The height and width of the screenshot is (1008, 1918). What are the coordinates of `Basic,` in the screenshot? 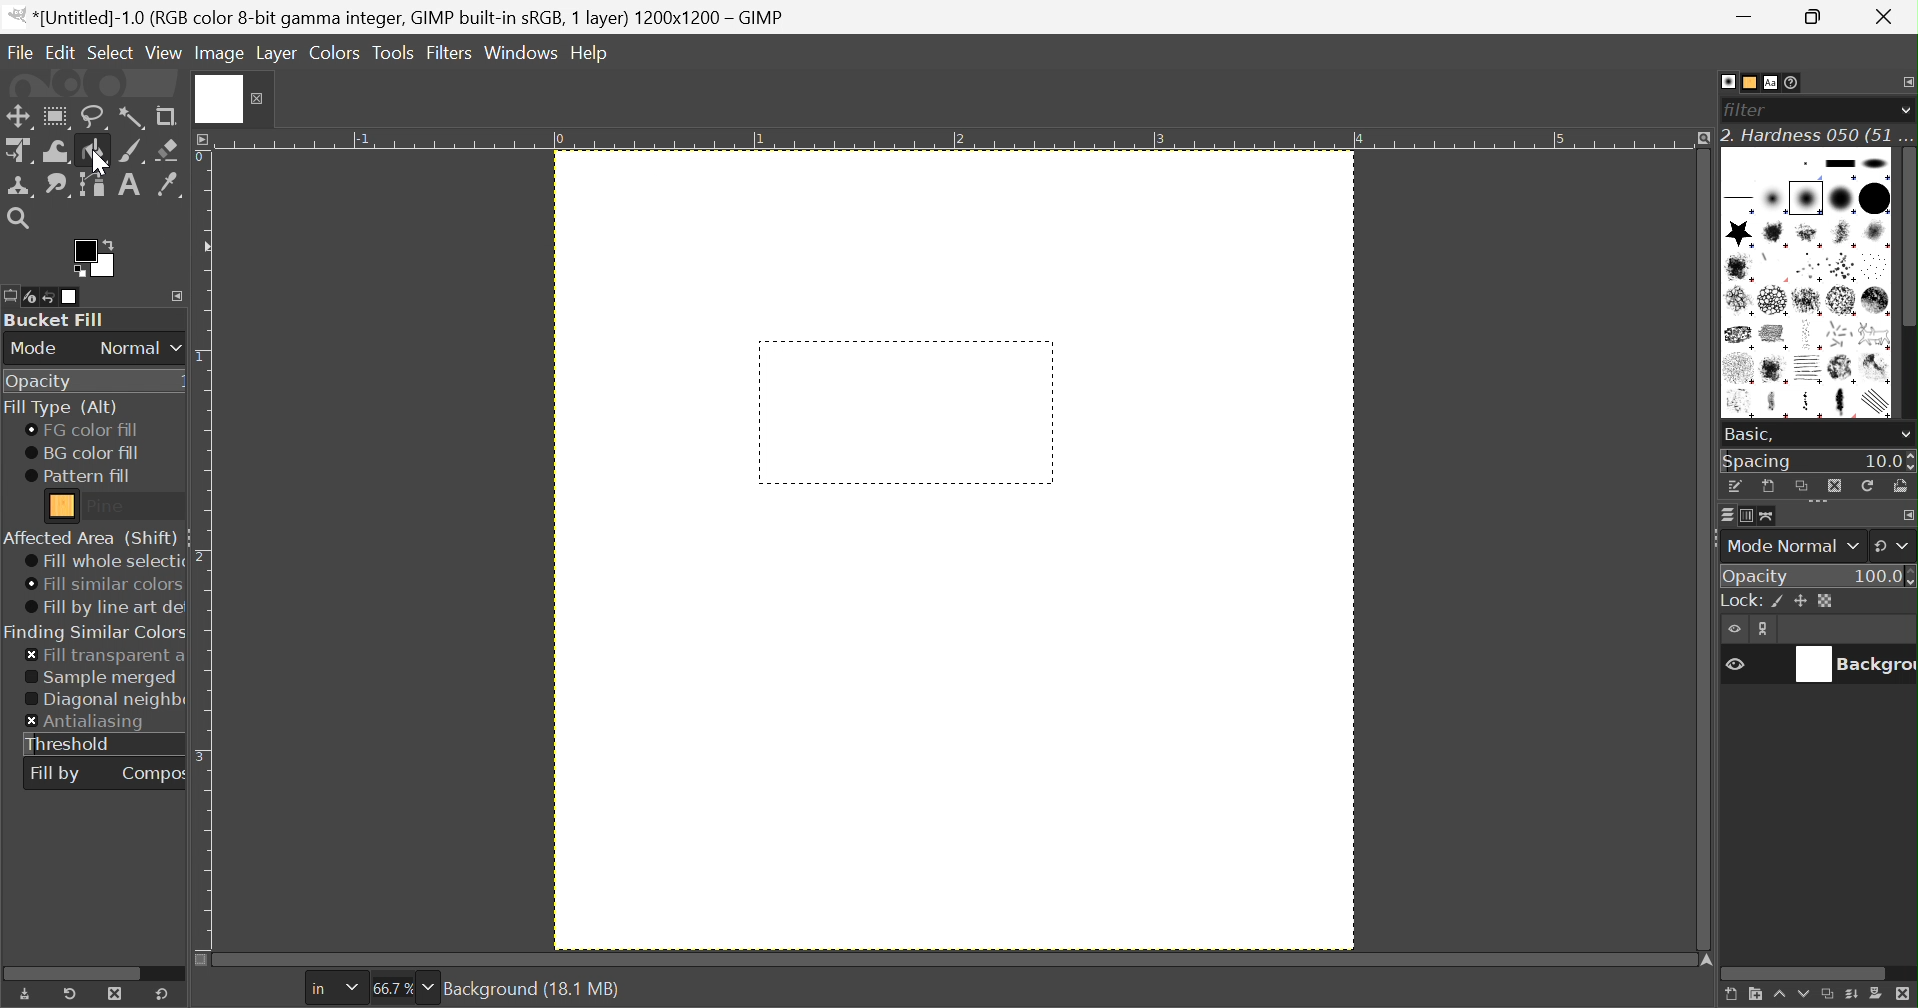 It's located at (1749, 433).